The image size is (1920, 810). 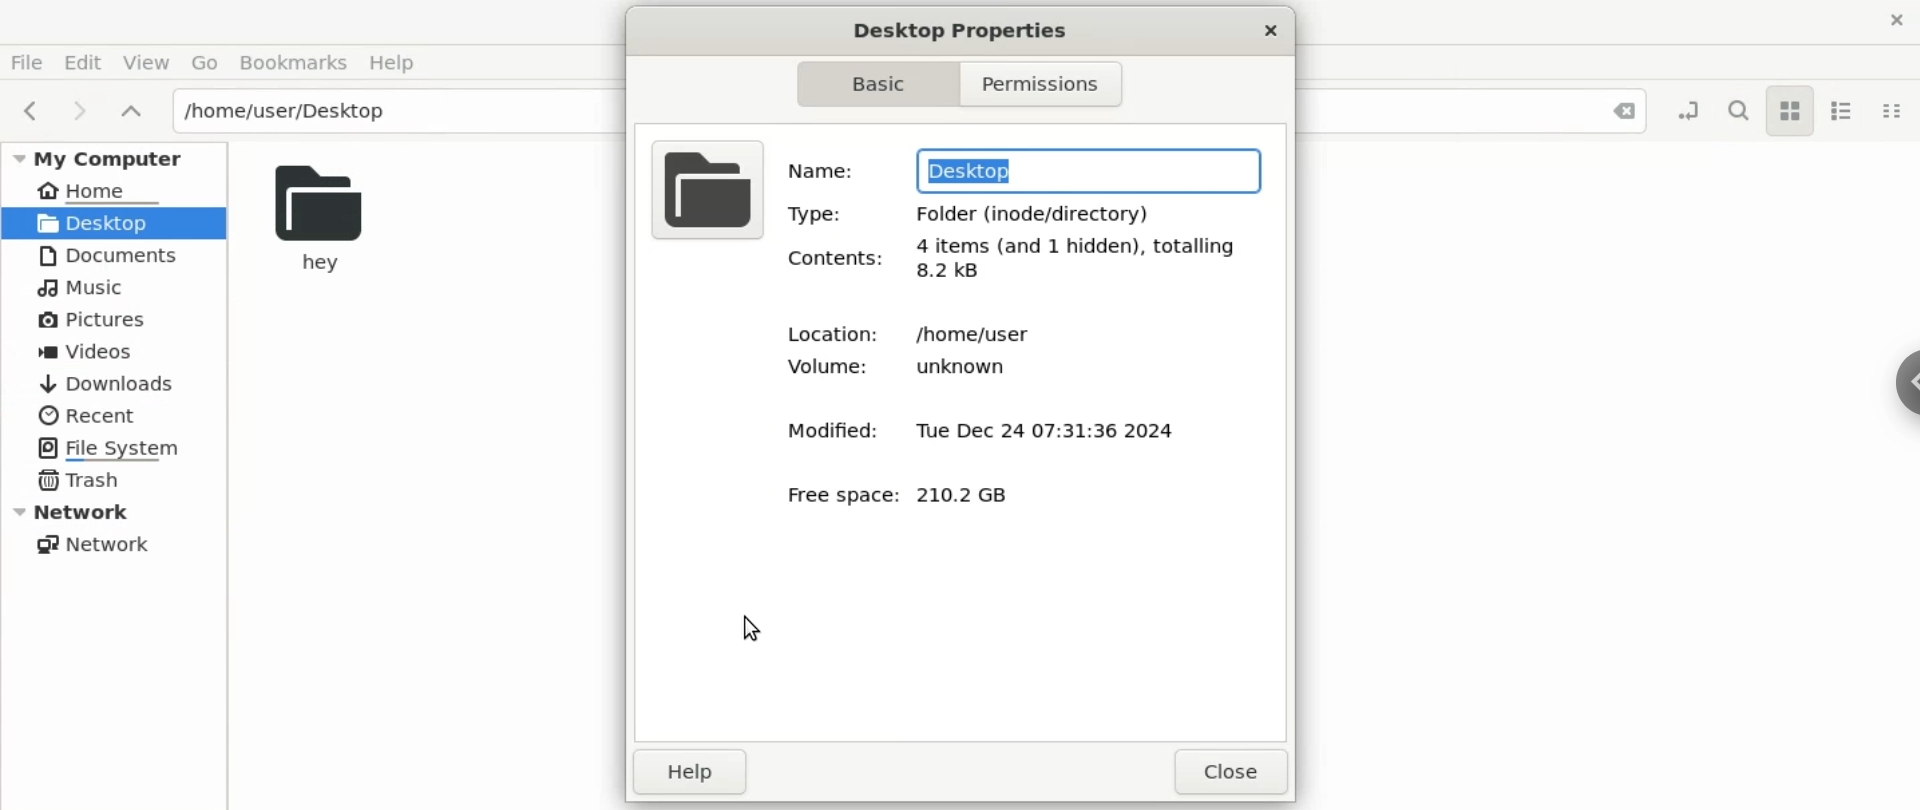 What do you see at coordinates (706, 188) in the screenshot?
I see `file/folder logo` at bounding box center [706, 188].